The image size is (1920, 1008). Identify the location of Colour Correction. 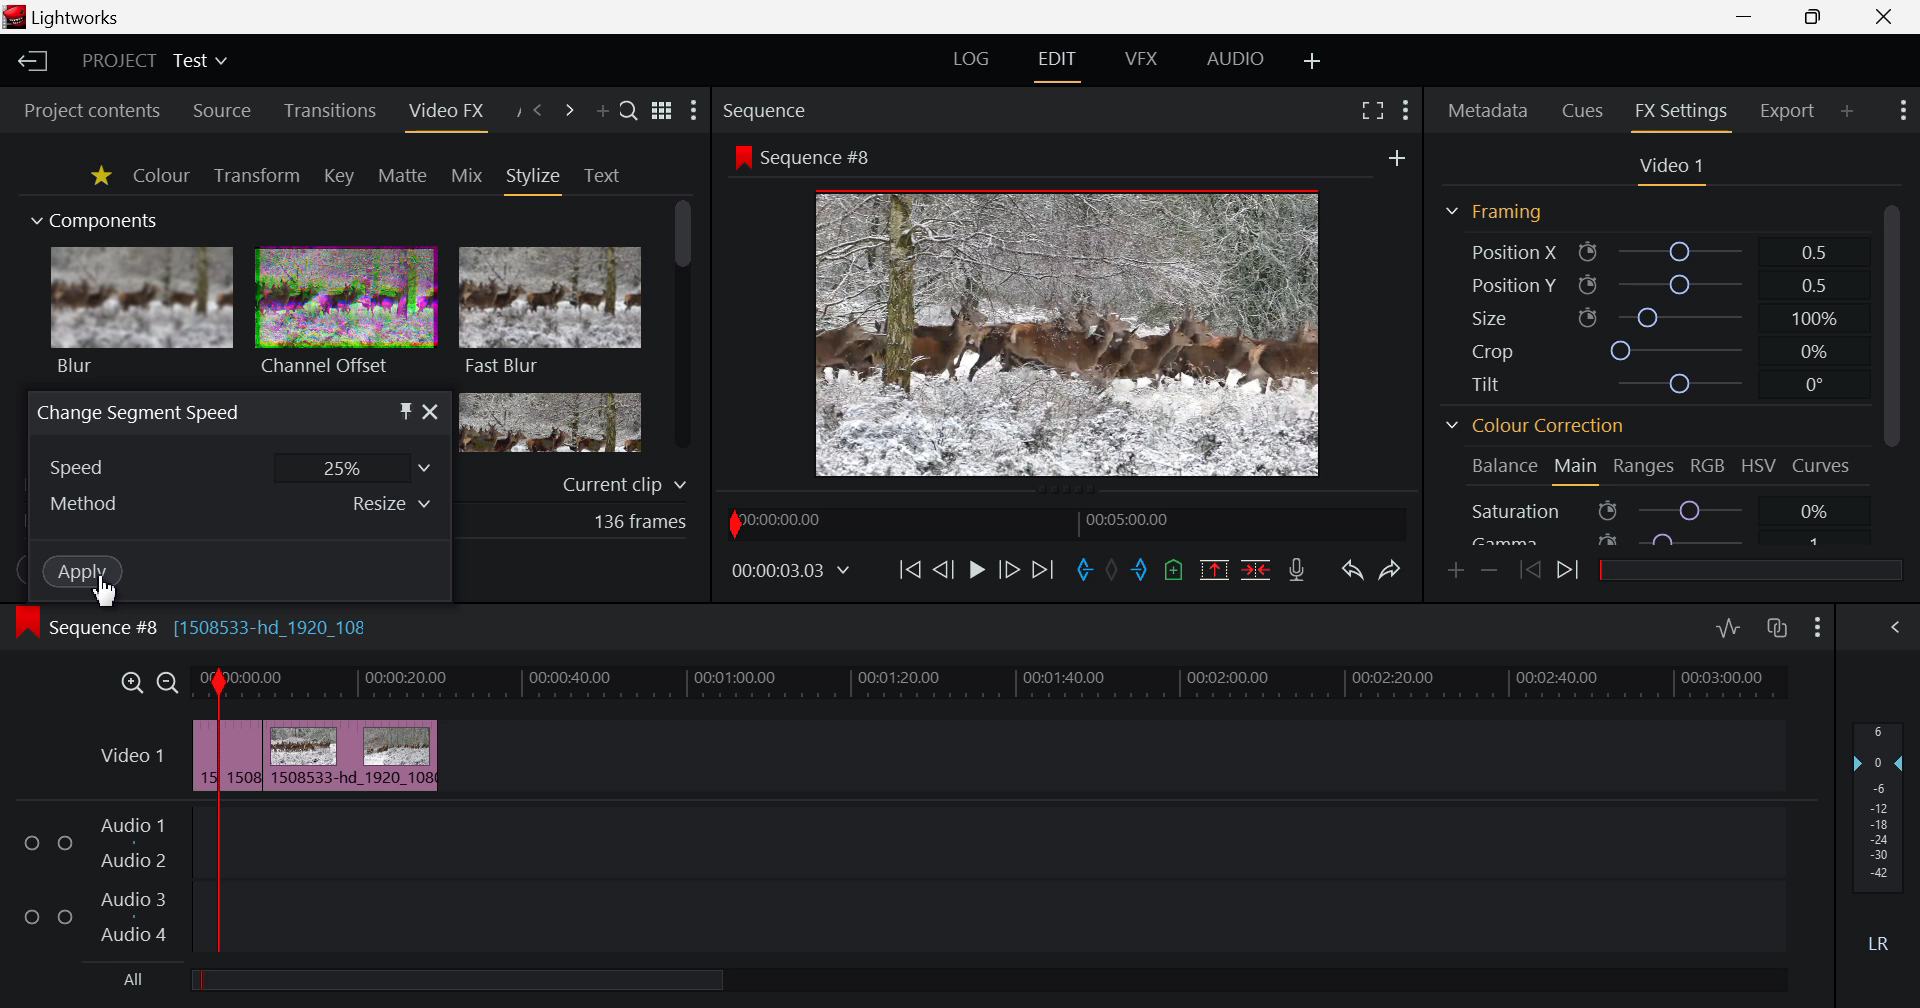
(1535, 427).